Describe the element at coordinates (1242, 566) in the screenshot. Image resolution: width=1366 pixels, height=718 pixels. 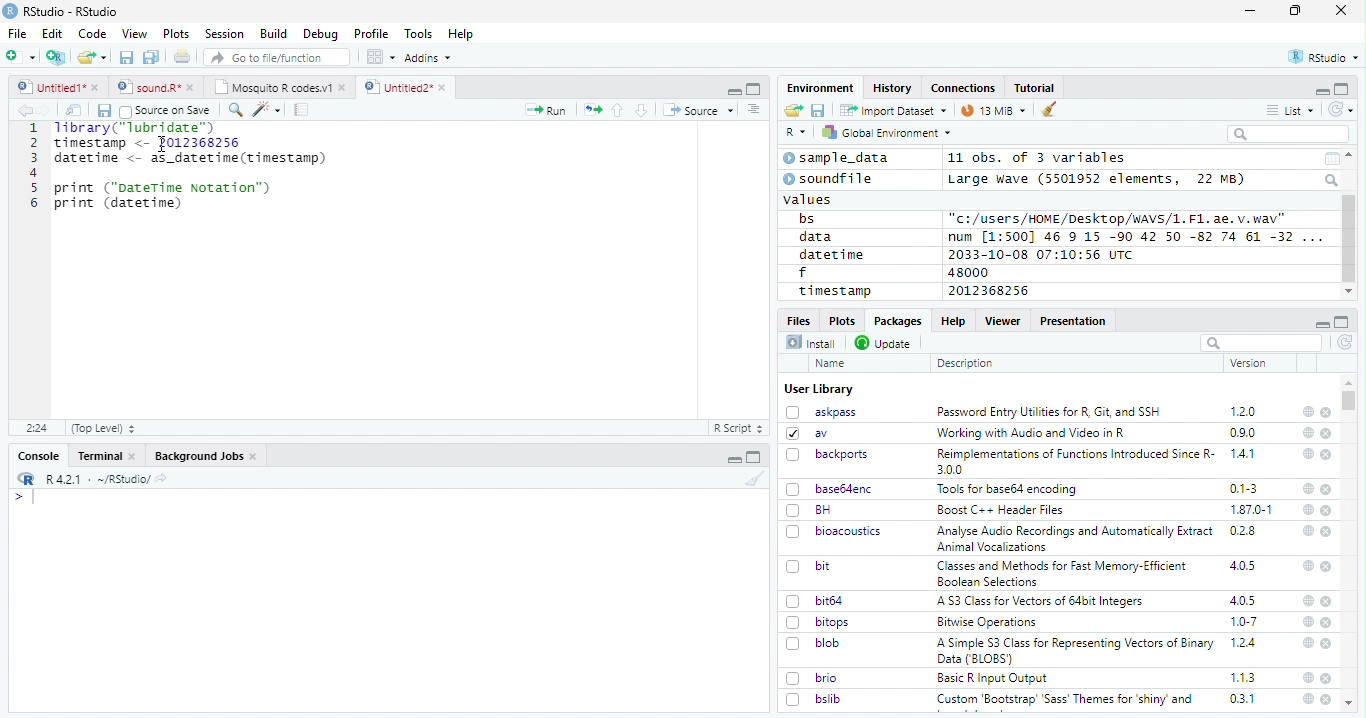
I see `4.0.5` at that location.